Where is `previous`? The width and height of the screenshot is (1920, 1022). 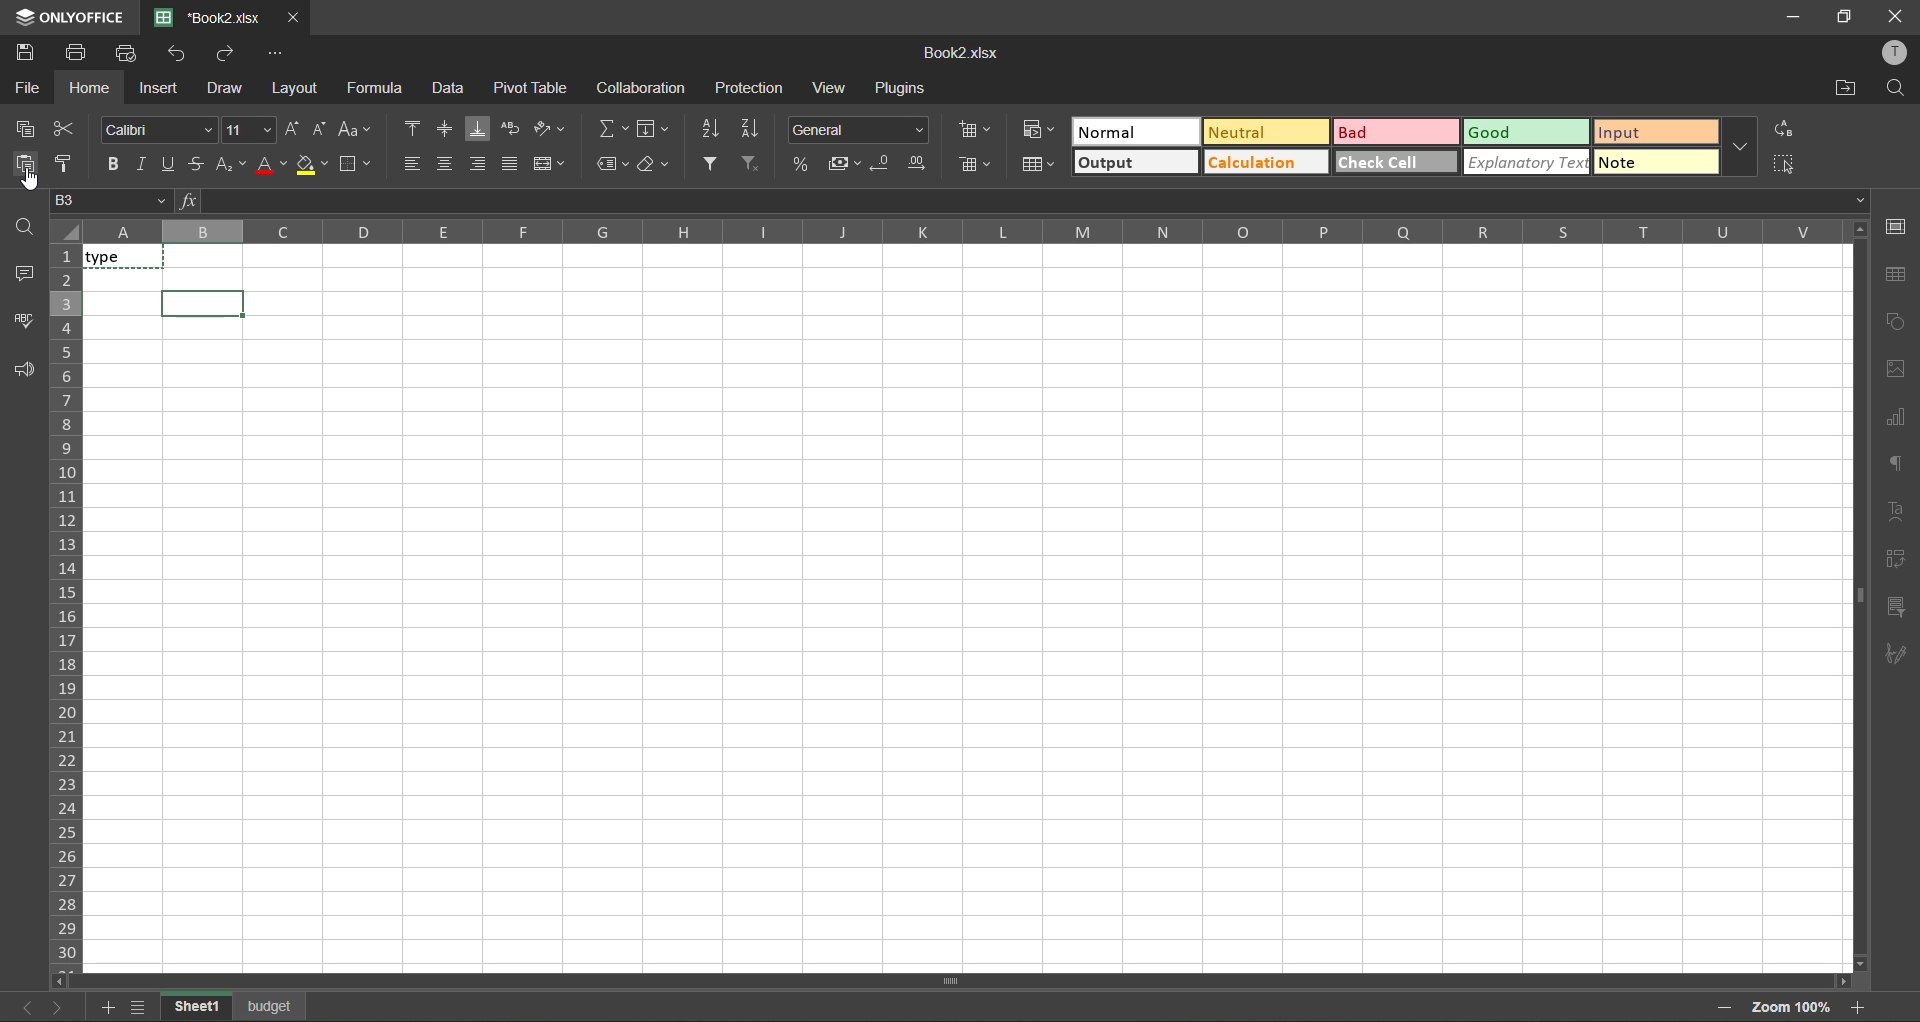 previous is located at coordinates (28, 1007).